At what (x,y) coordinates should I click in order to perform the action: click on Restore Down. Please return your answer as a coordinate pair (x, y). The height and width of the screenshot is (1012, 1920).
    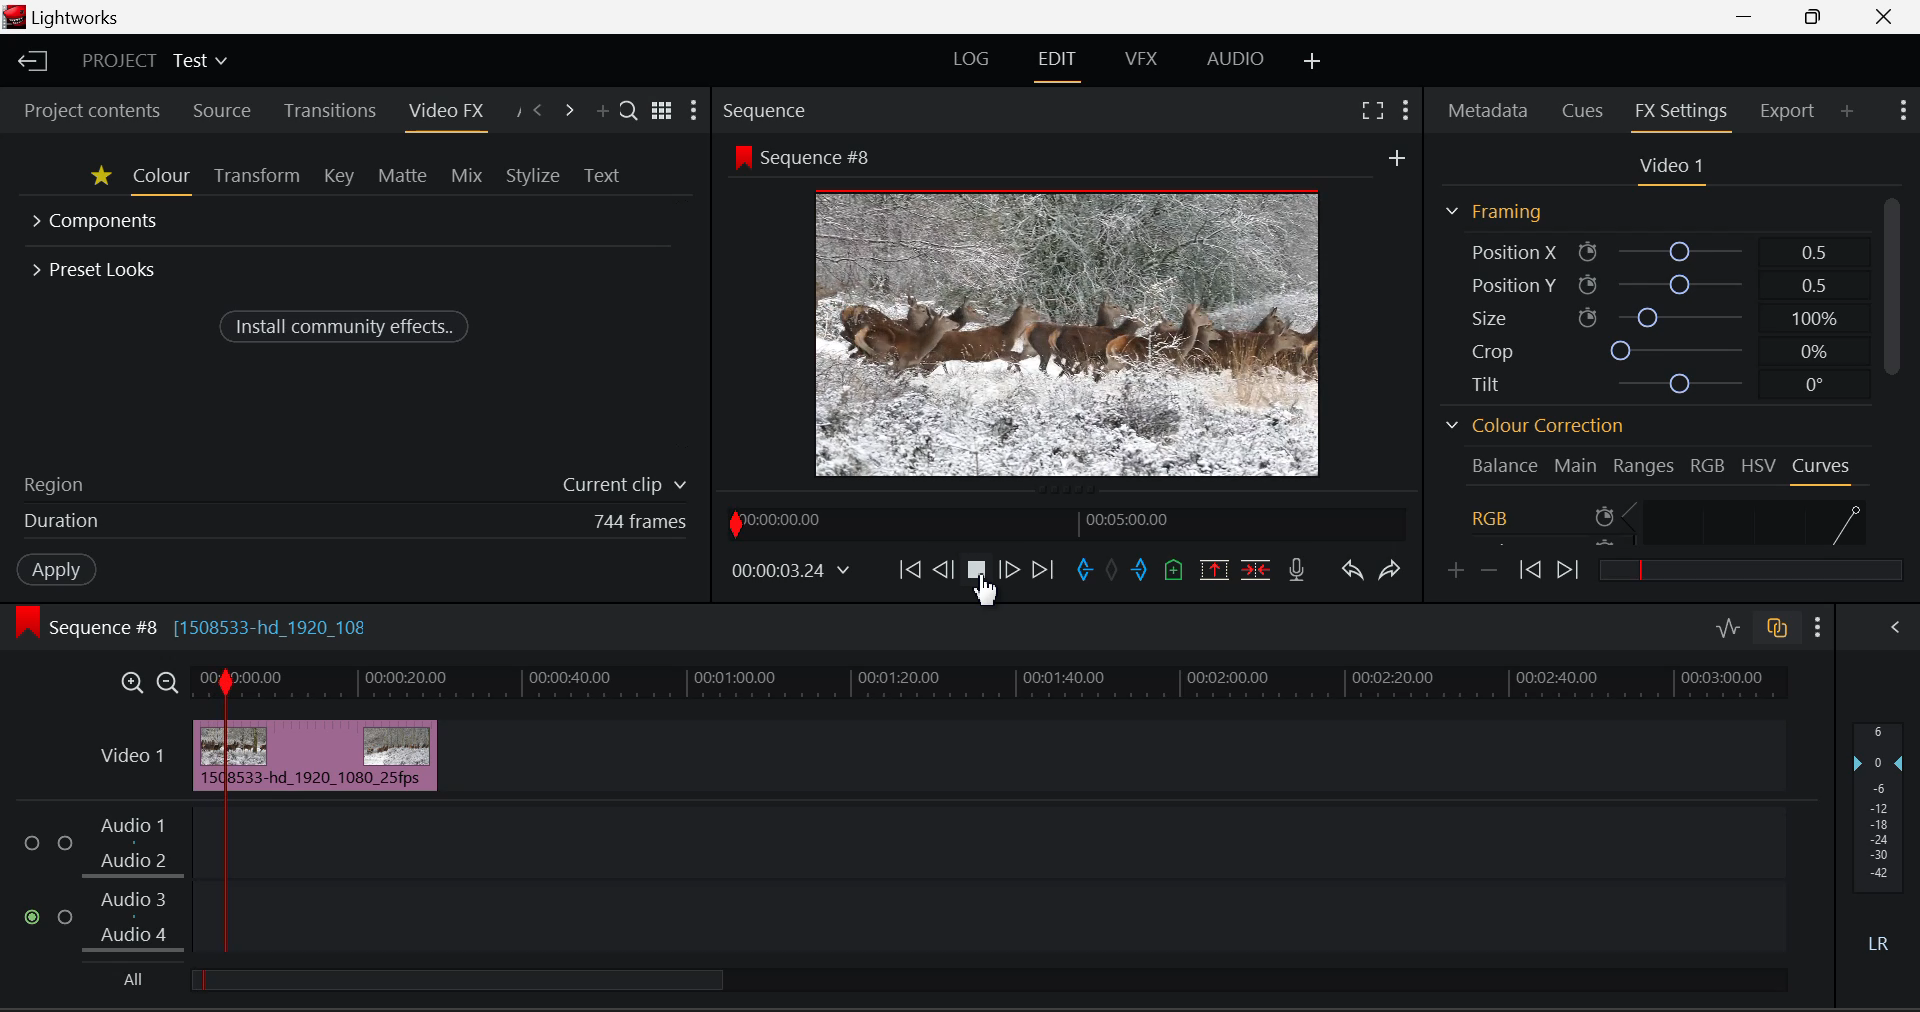
    Looking at the image, I should click on (1747, 17).